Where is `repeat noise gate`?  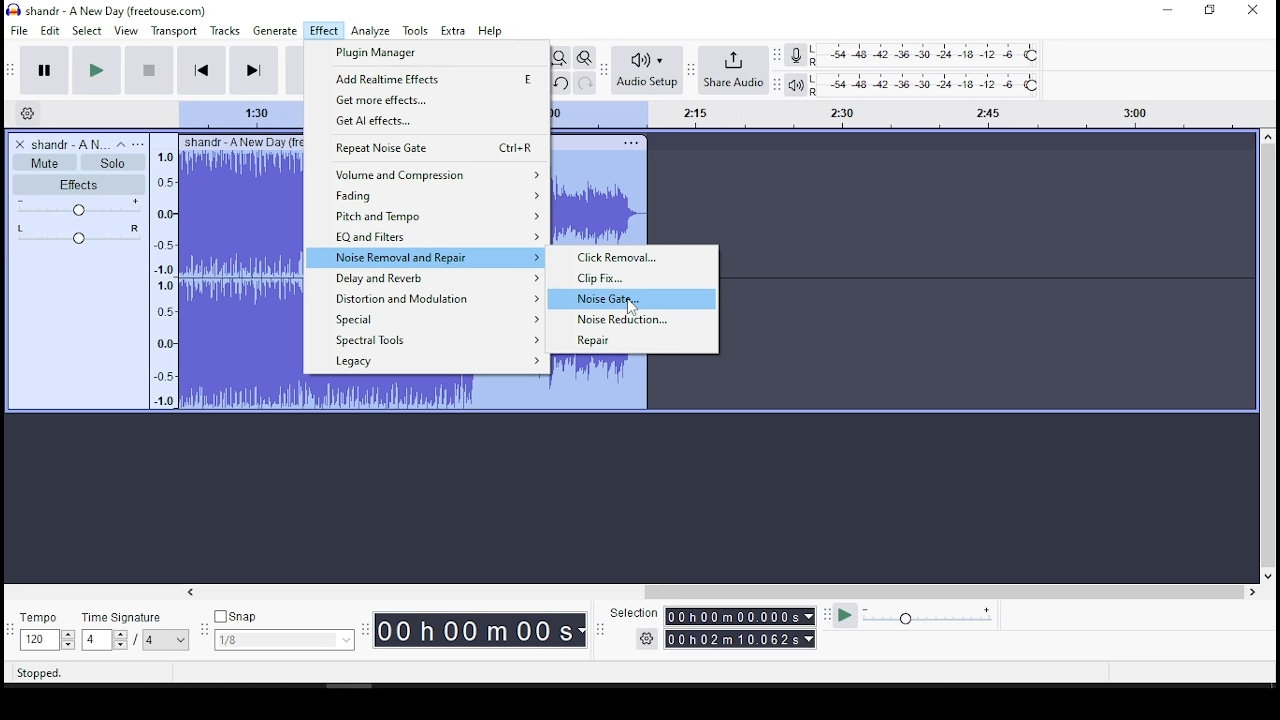
repeat noise gate is located at coordinates (427, 148).